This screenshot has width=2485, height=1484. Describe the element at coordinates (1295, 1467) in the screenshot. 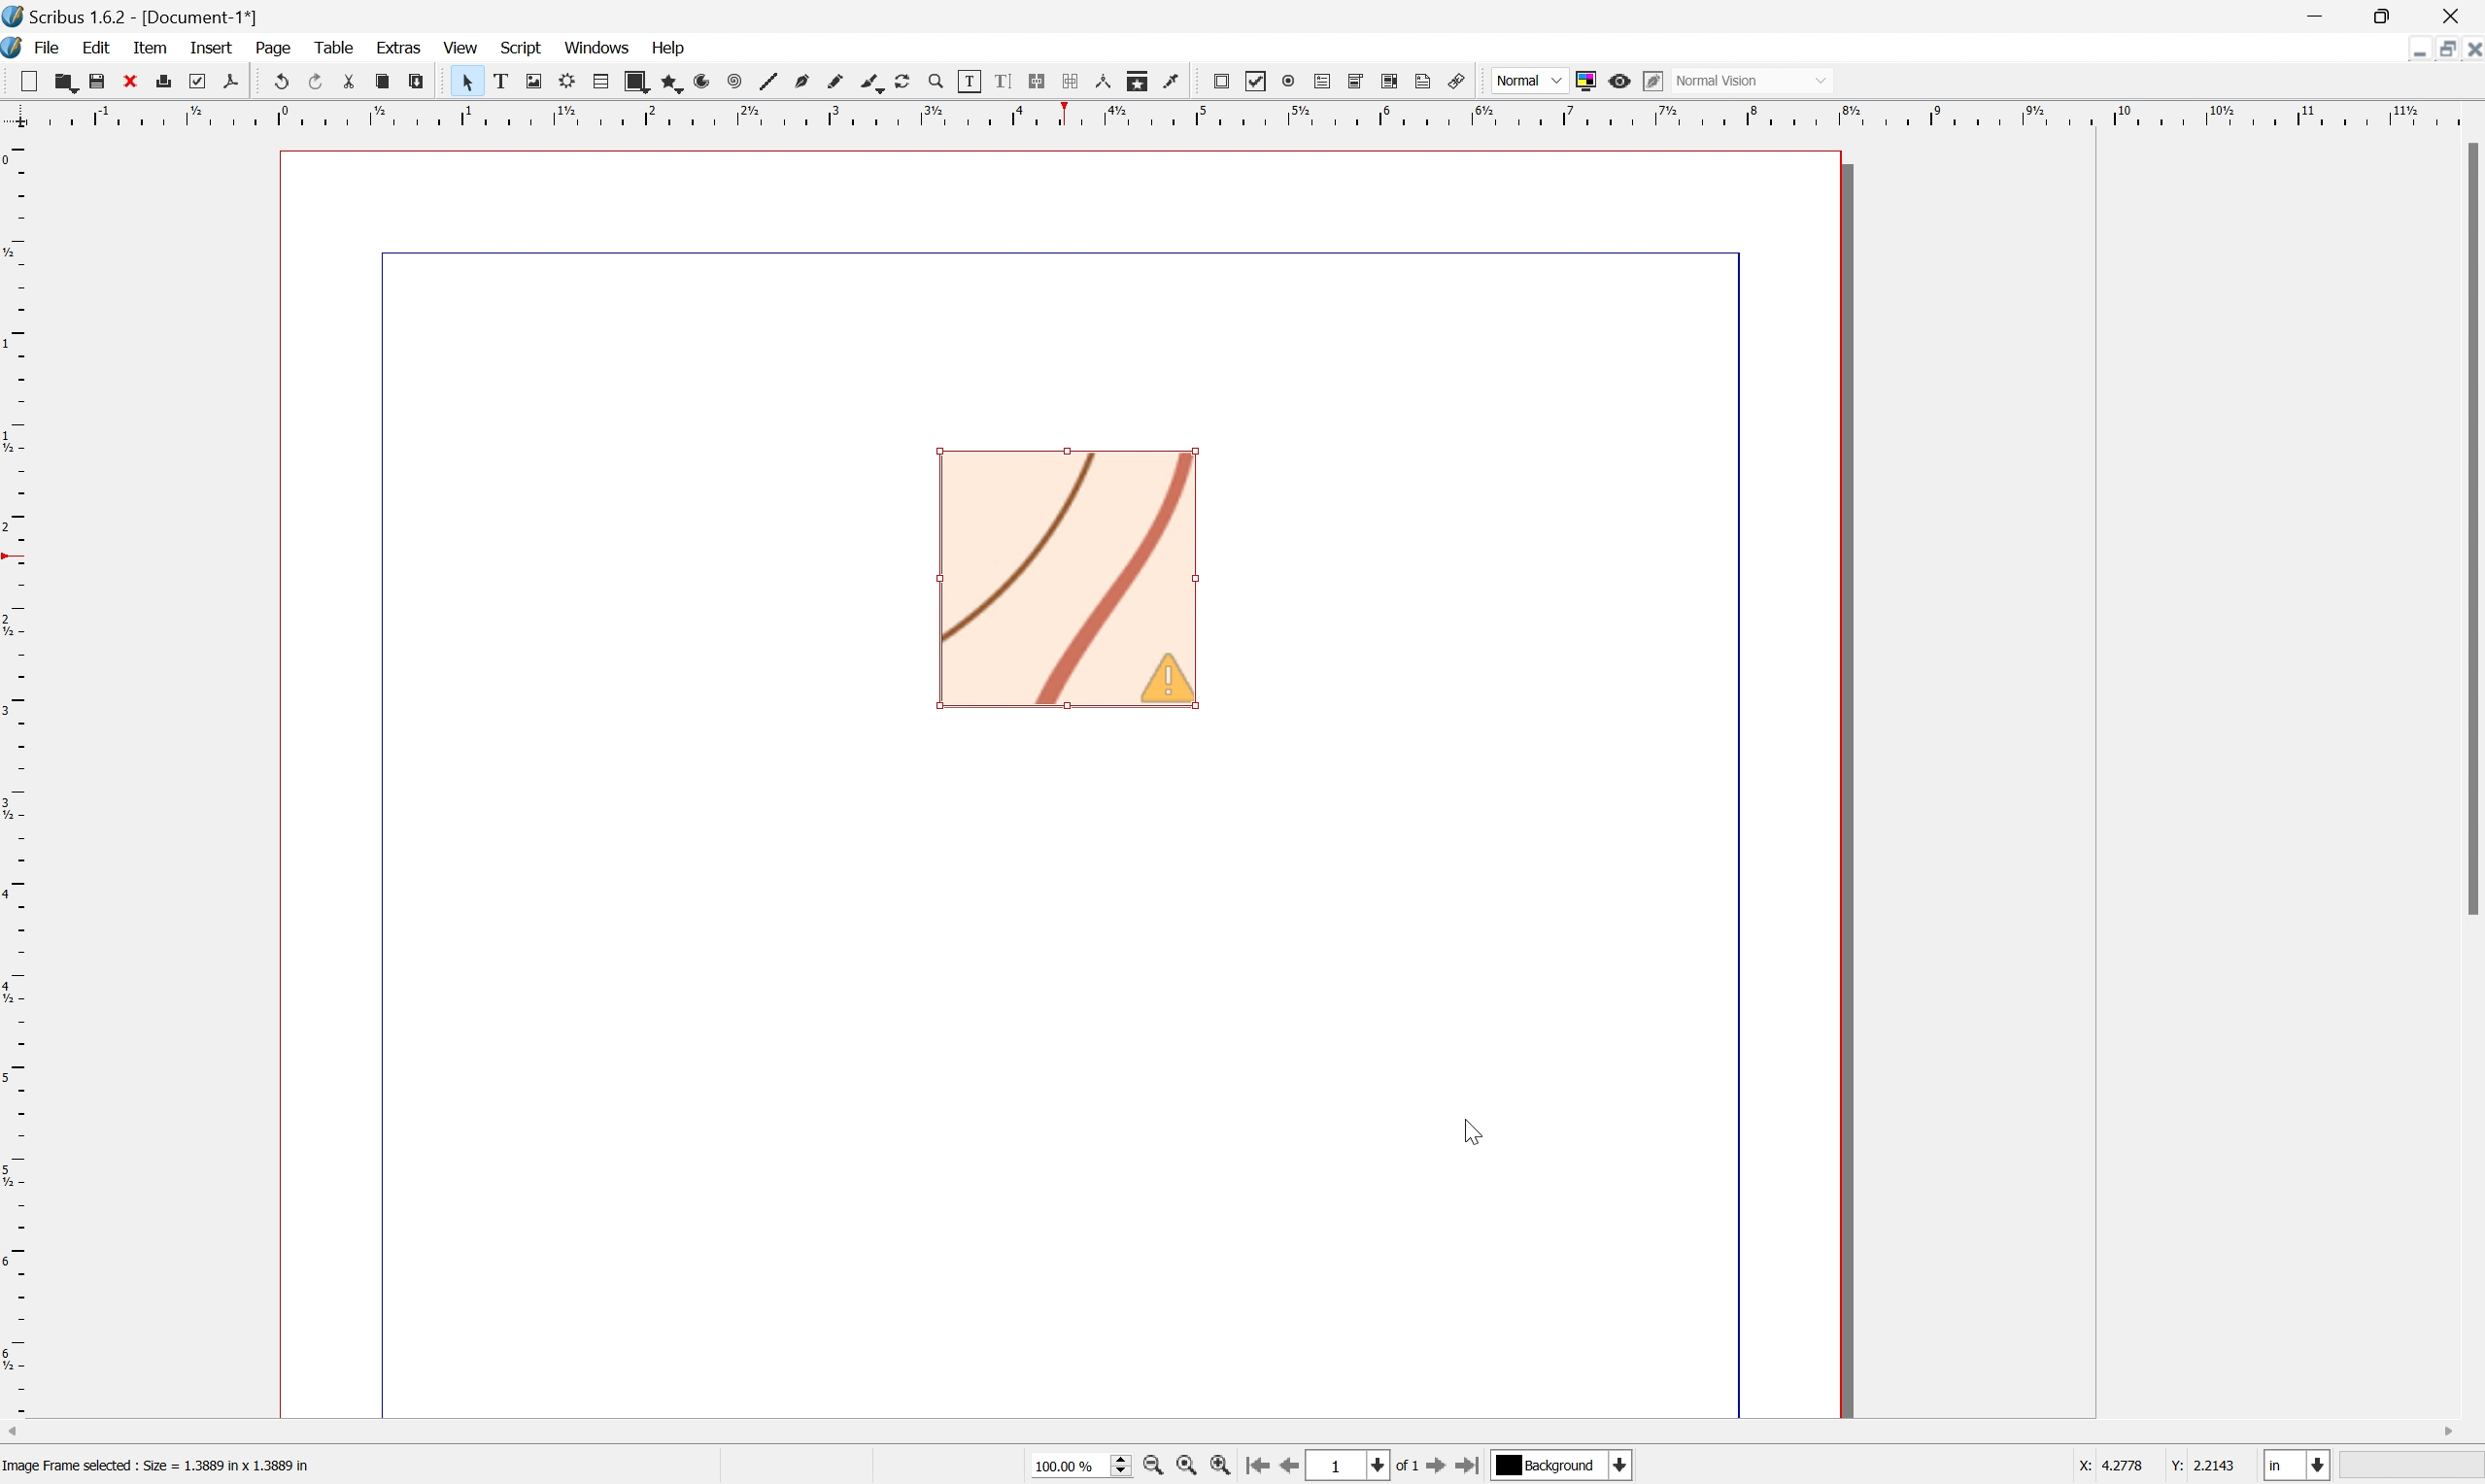

I see `Previous Page` at that location.